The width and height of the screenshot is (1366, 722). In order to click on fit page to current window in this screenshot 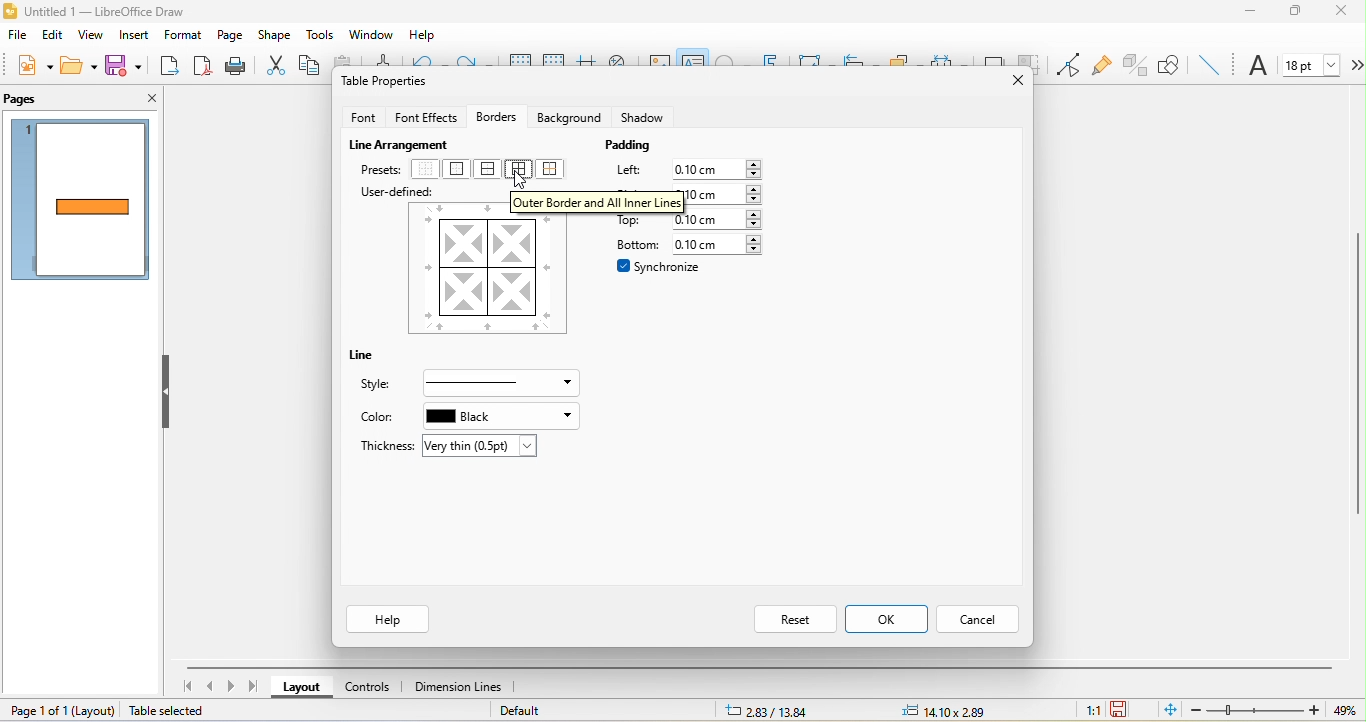, I will do `click(1168, 710)`.